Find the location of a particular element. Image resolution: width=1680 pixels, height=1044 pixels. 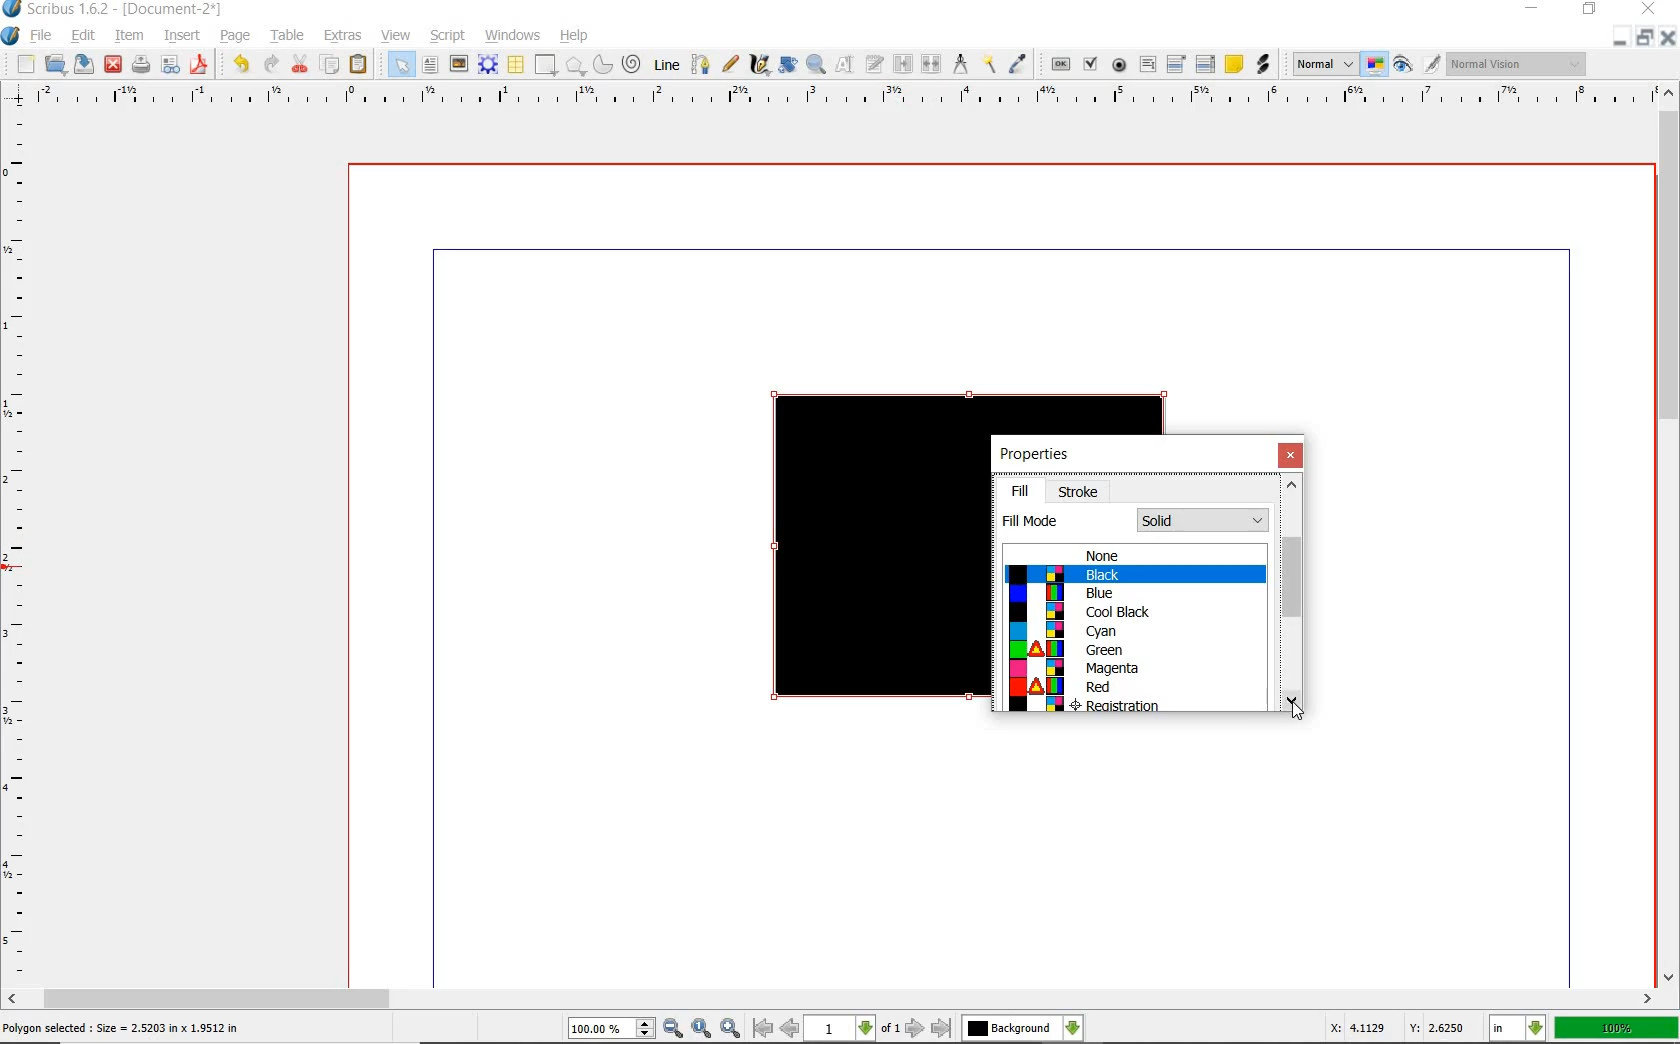

help is located at coordinates (576, 37).